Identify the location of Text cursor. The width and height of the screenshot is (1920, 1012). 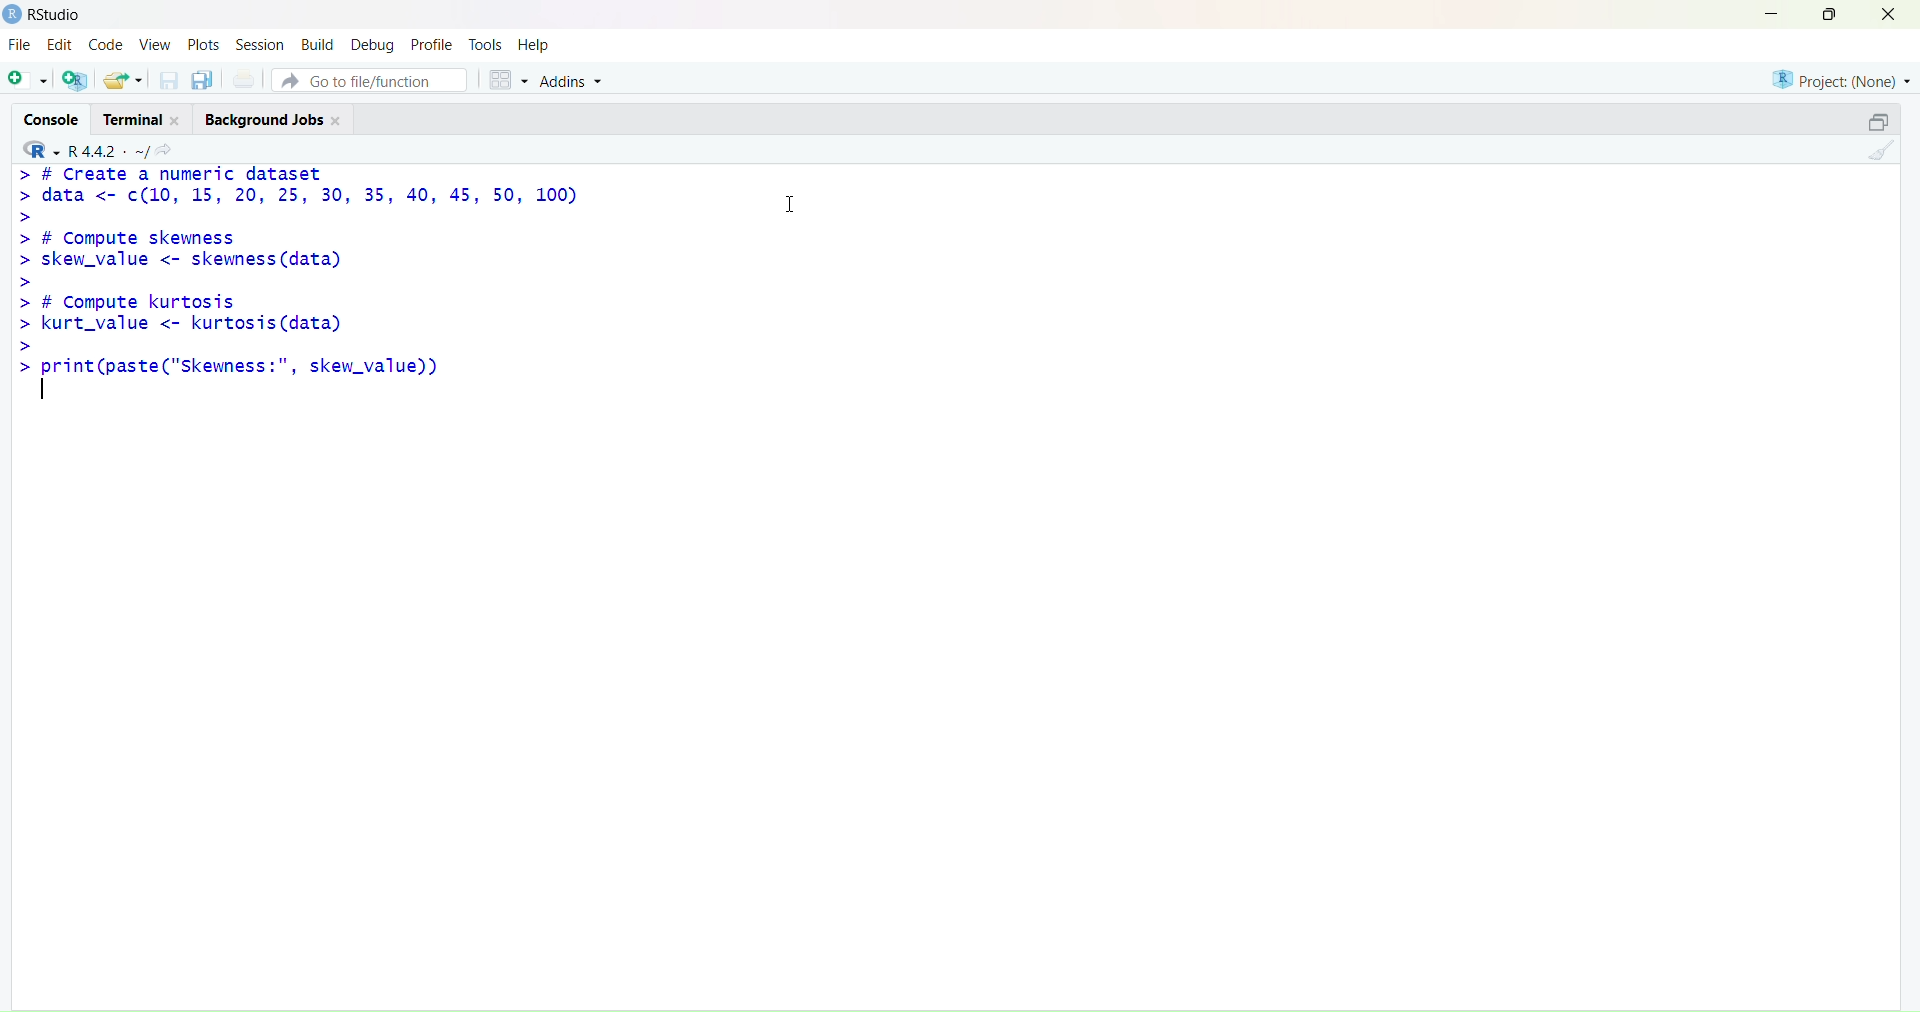
(795, 202).